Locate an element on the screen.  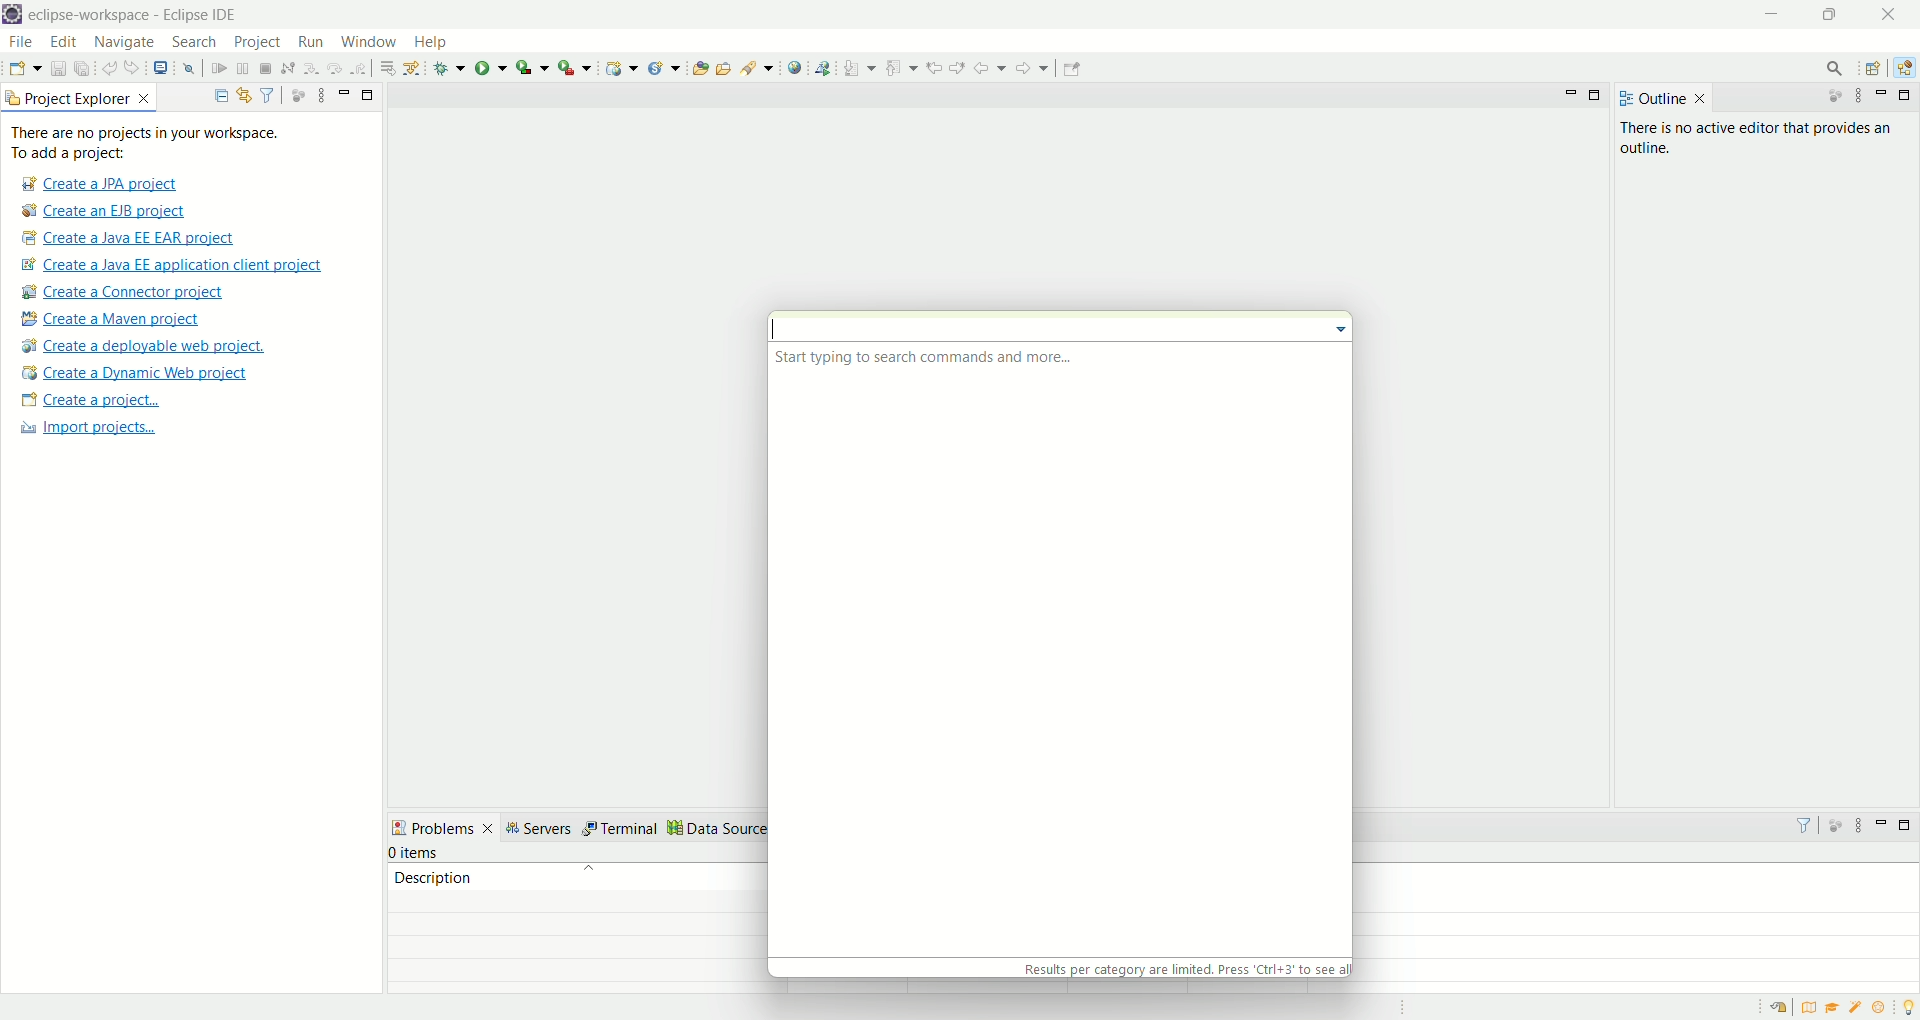
search is located at coordinates (195, 43).